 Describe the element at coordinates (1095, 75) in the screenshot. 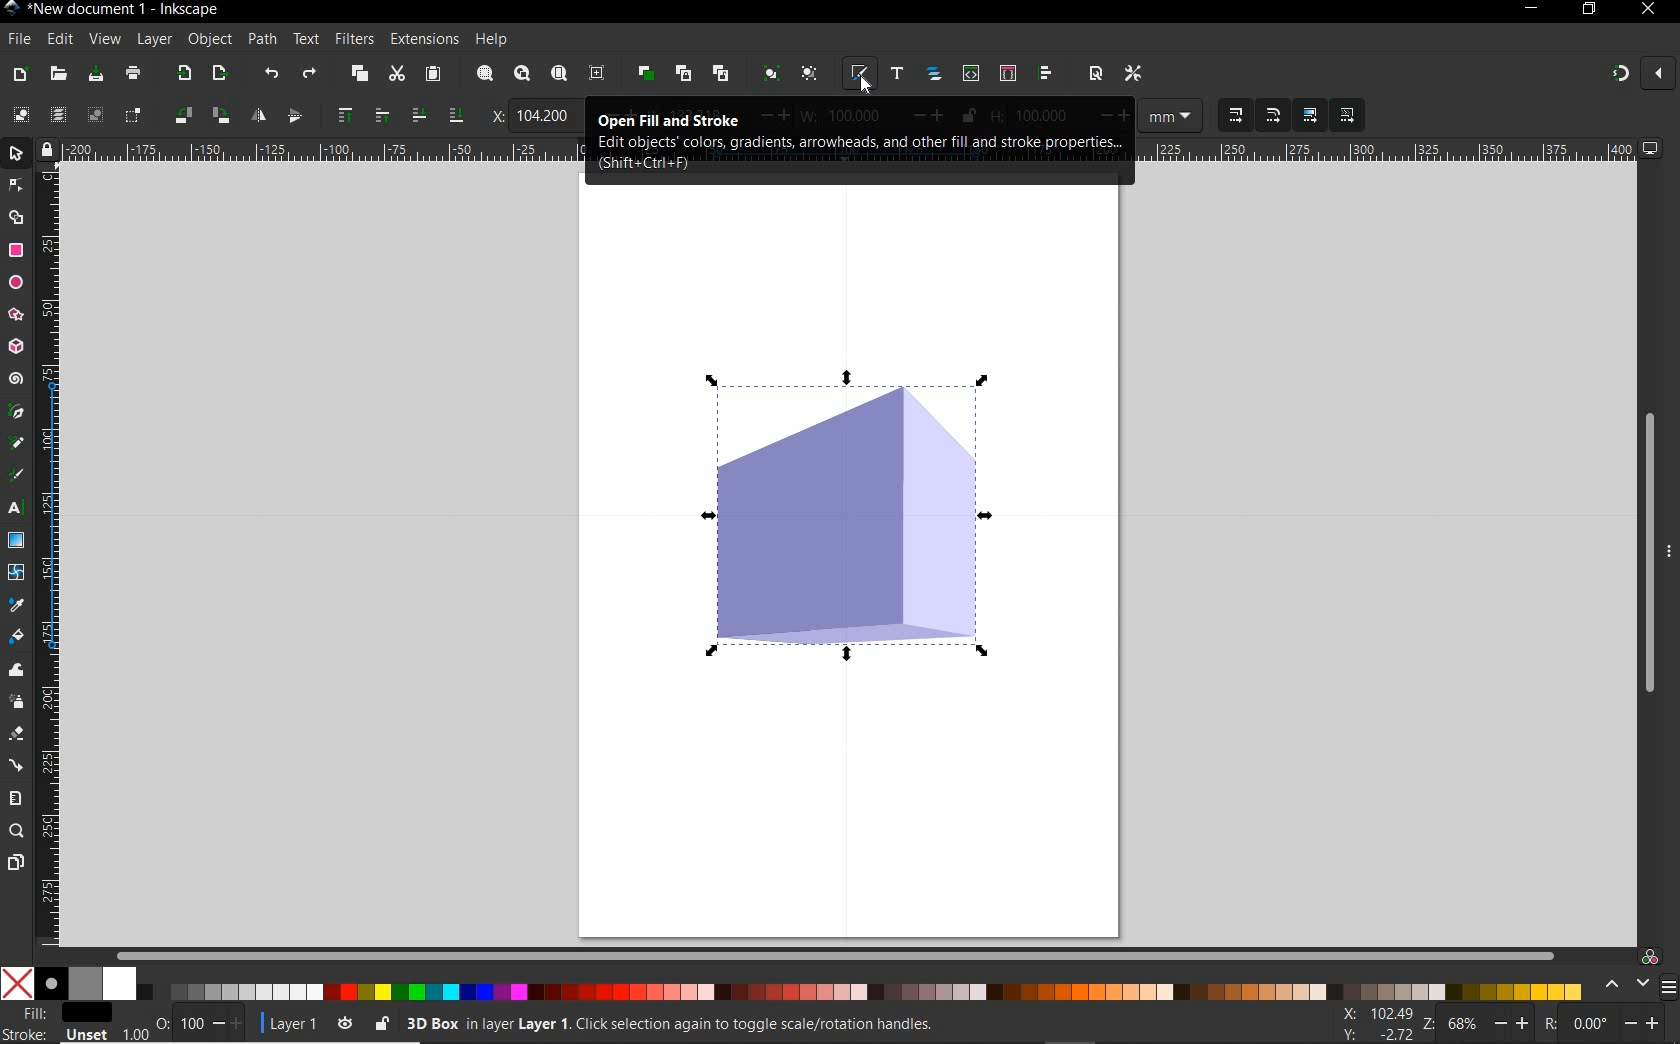

I see `OPEN DOCUMENT PROPERTIES` at that location.